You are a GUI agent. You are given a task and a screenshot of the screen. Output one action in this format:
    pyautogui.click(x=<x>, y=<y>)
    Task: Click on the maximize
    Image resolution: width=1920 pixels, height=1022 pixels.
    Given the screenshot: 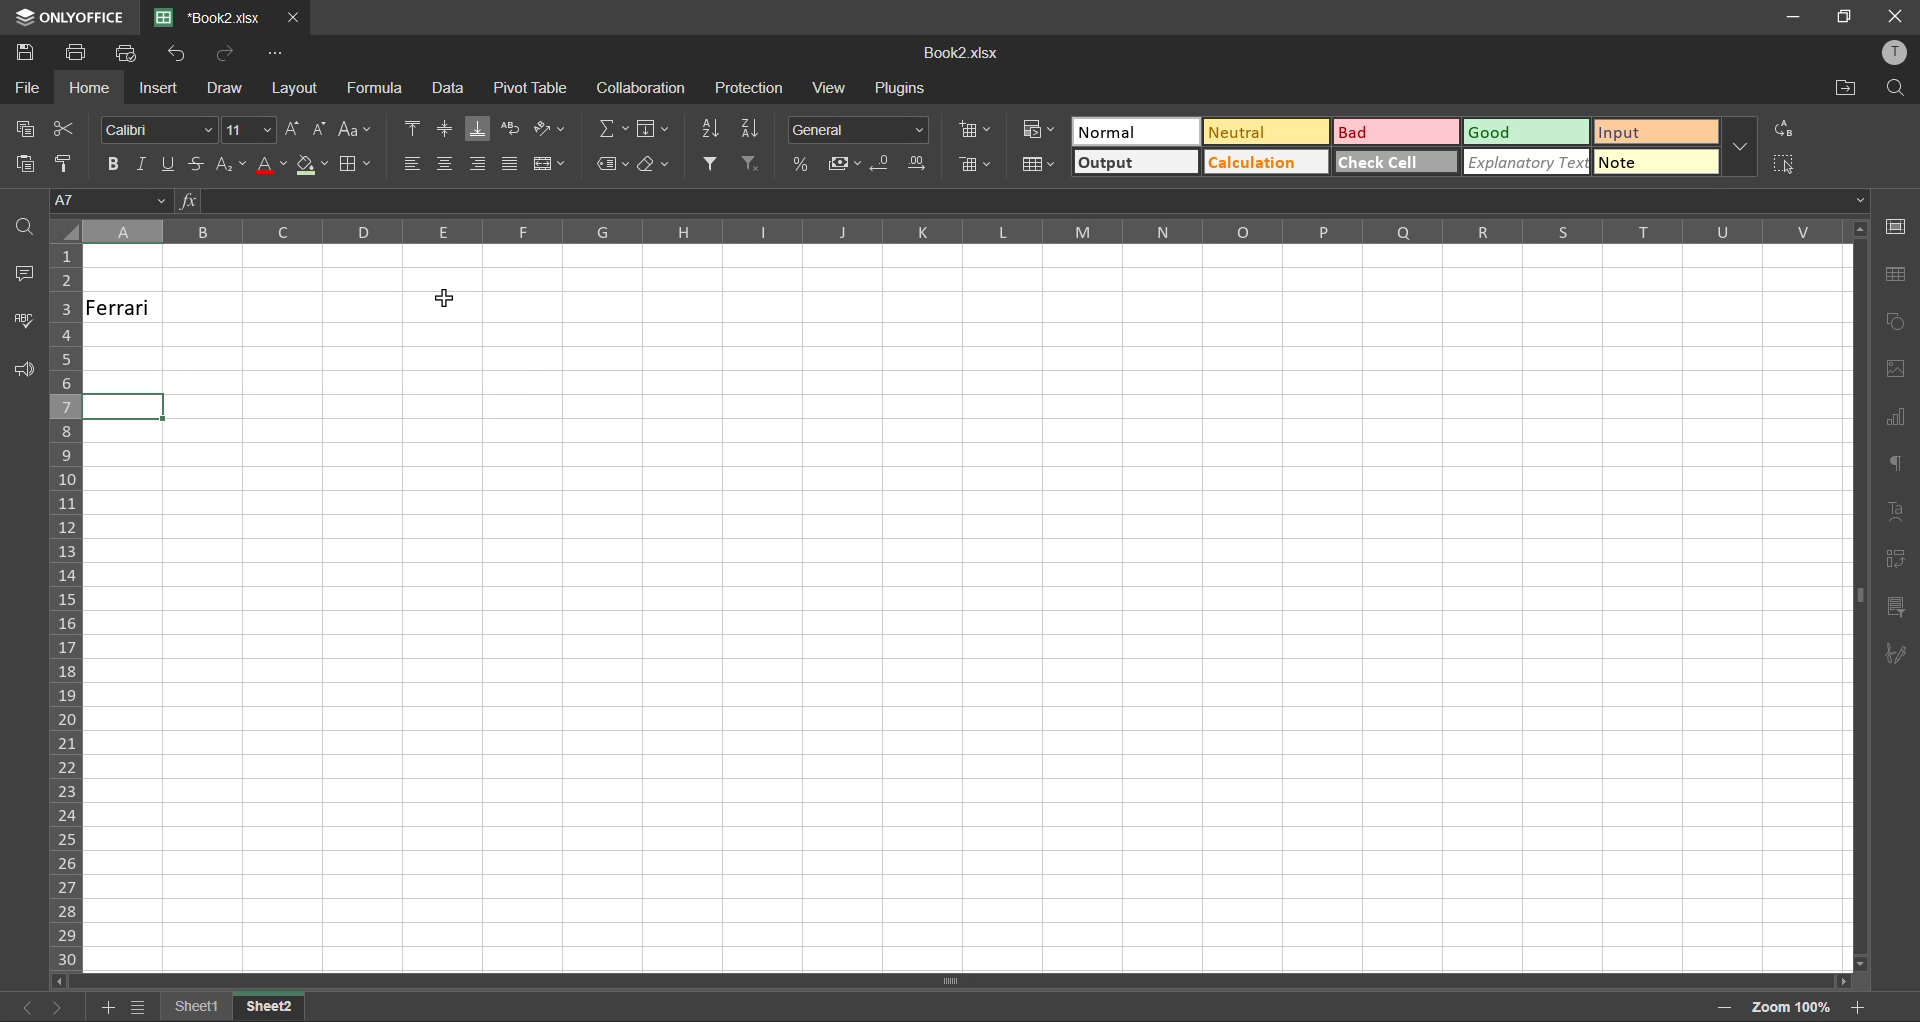 What is the action you would take?
    pyautogui.click(x=1842, y=17)
    